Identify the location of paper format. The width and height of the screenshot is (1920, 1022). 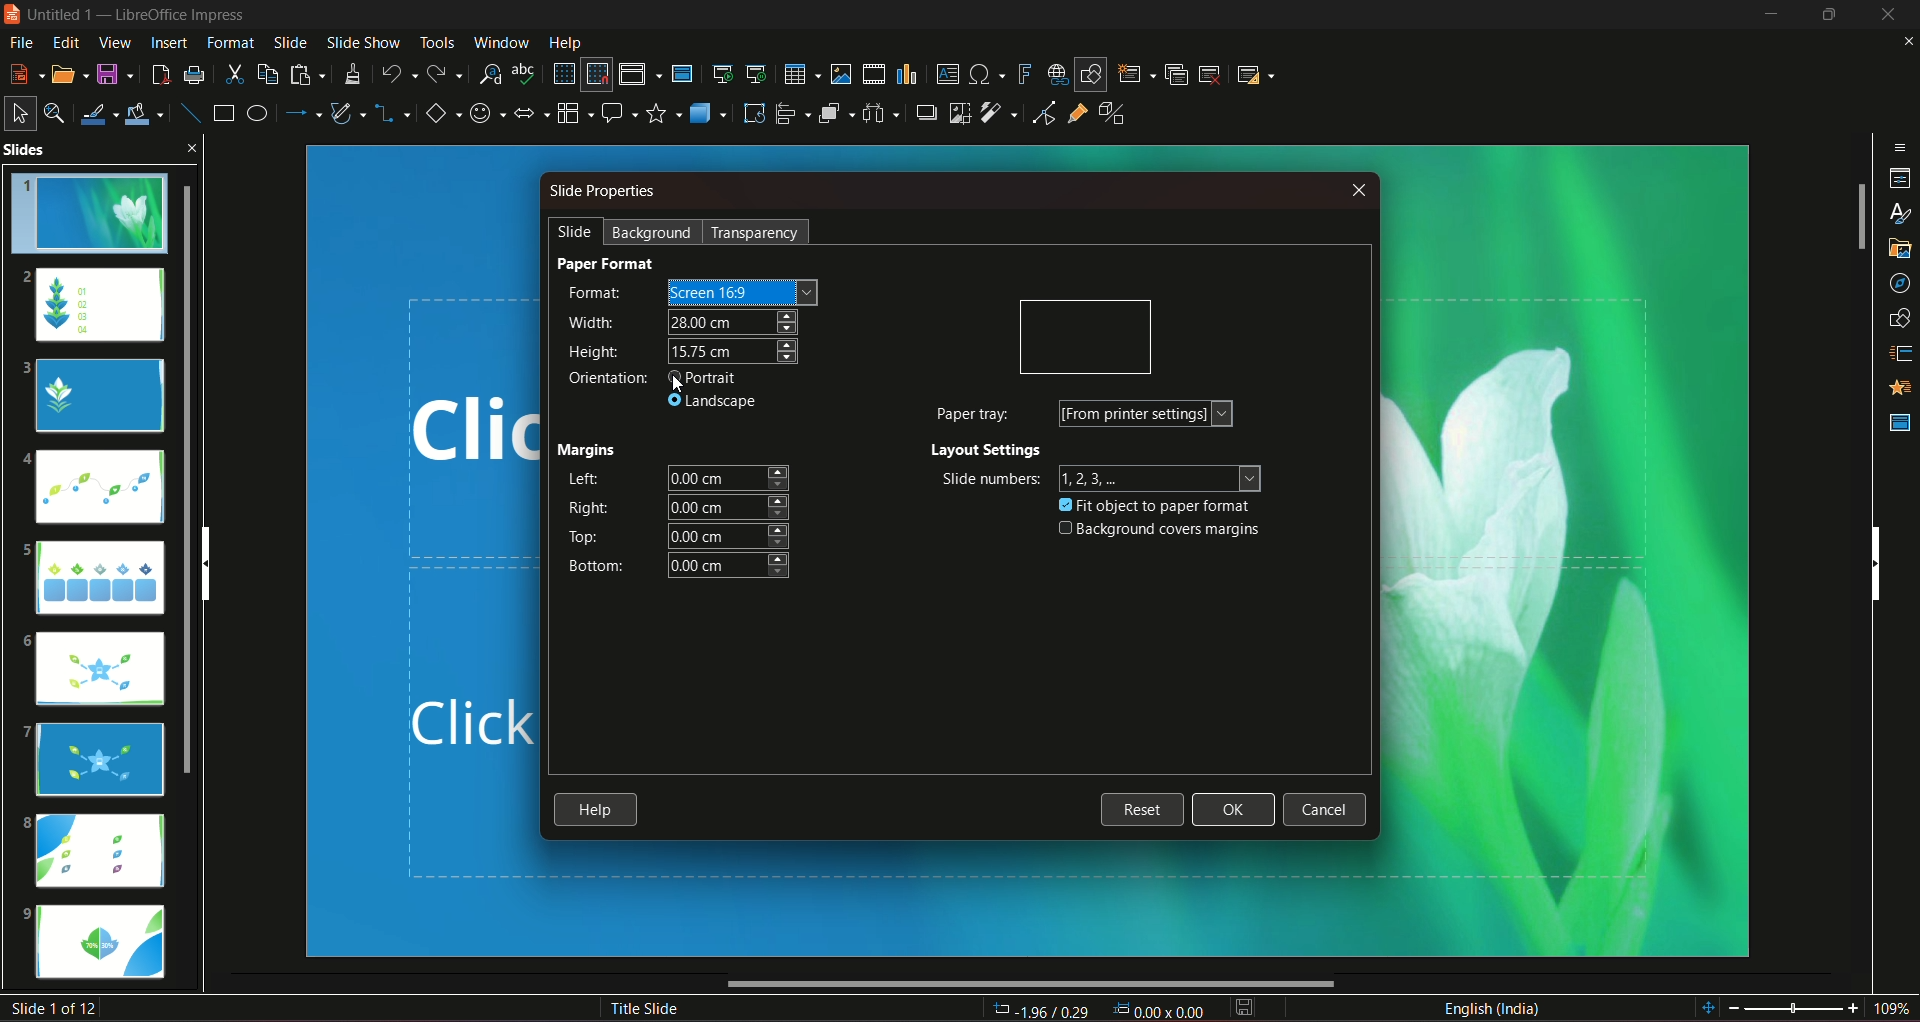
(608, 263).